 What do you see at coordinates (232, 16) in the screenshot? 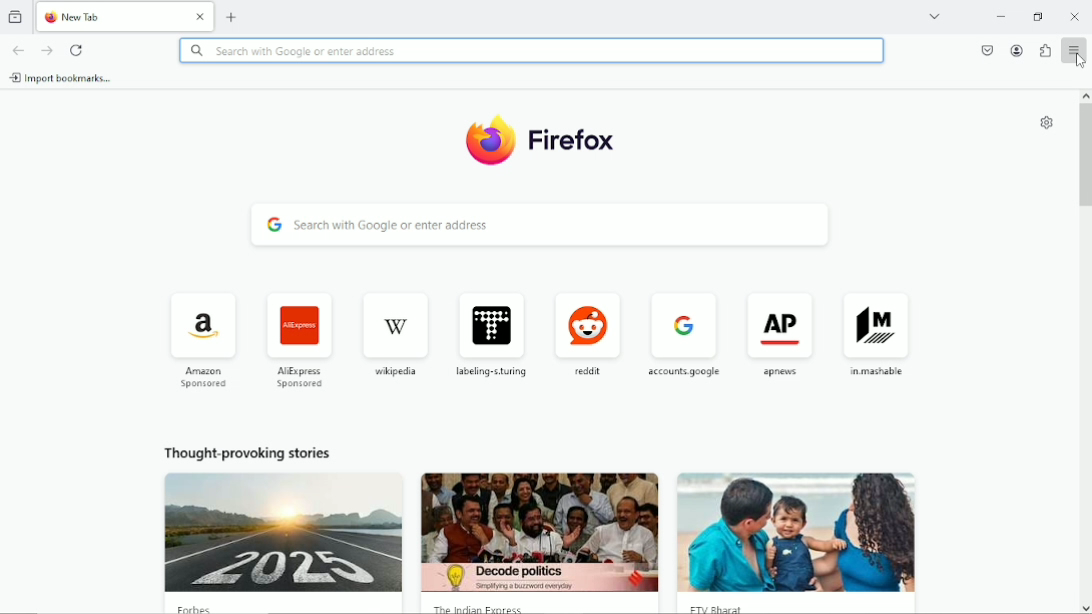
I see `new tab` at bounding box center [232, 16].